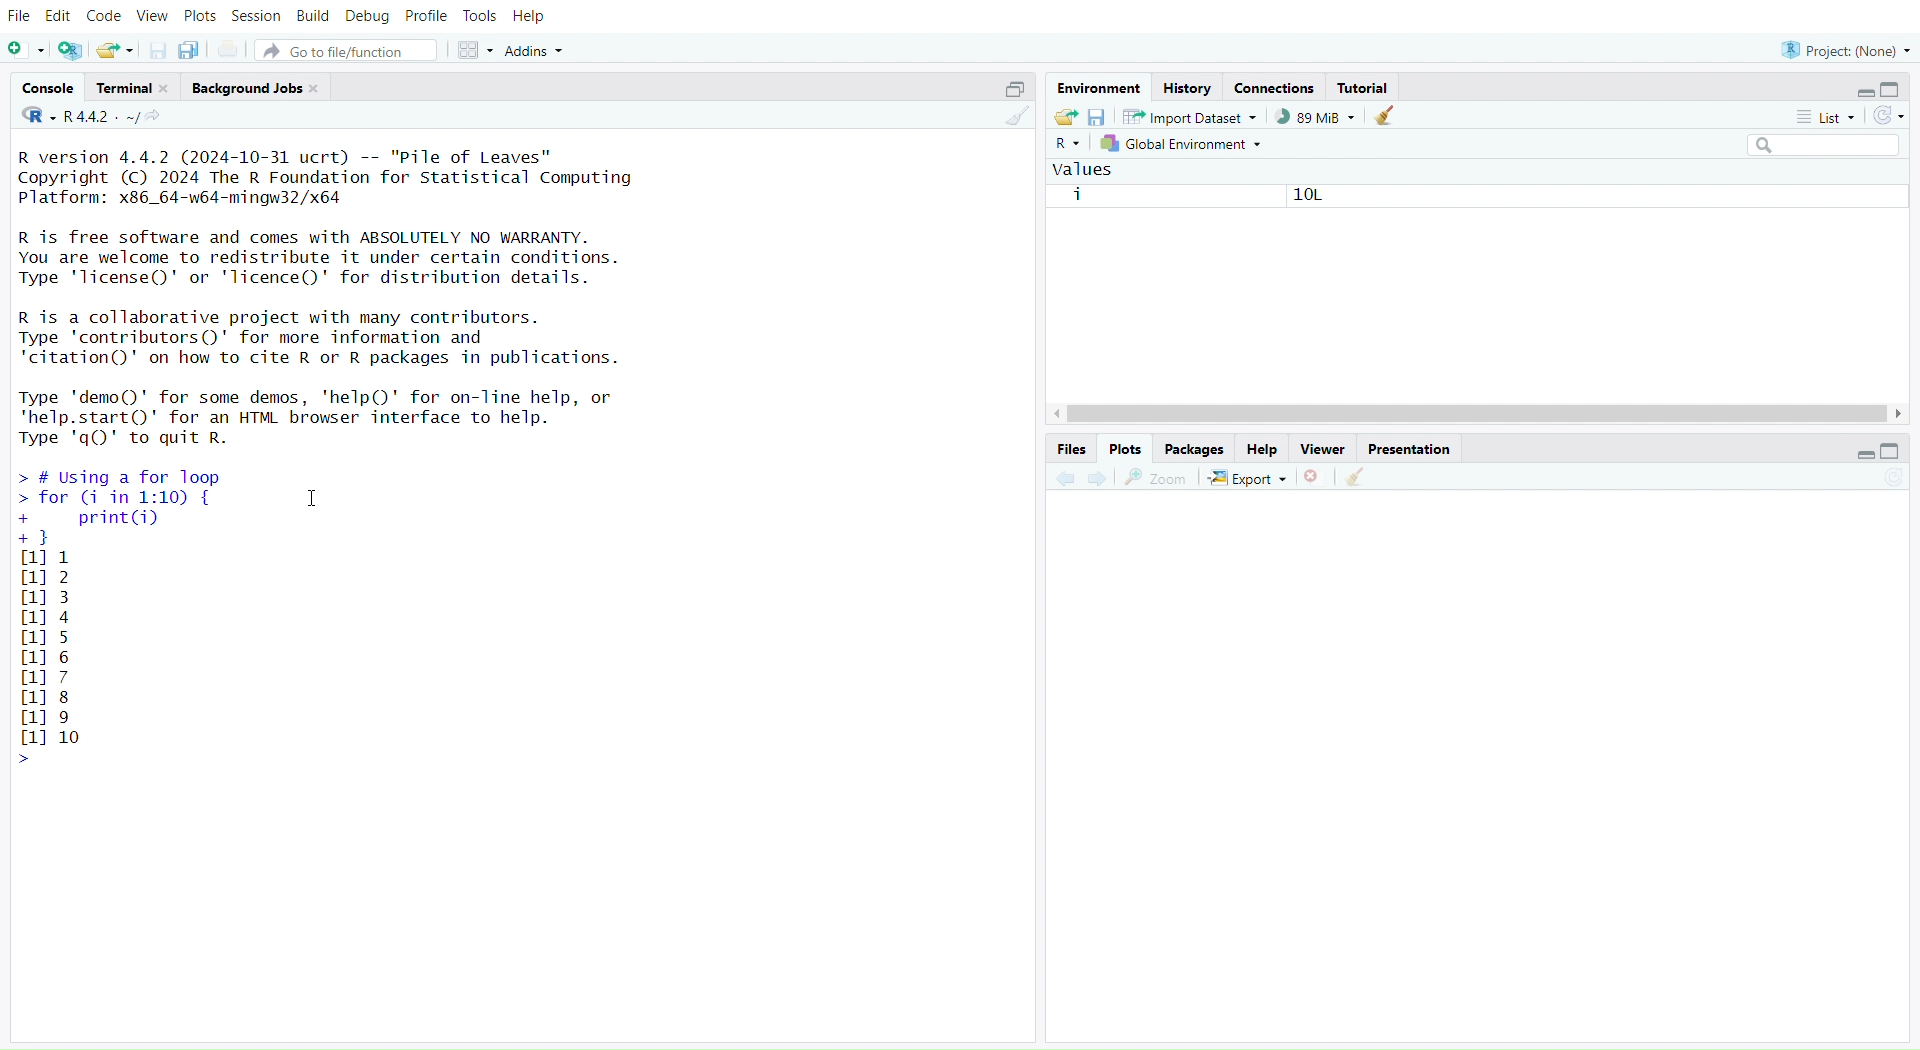  Describe the element at coordinates (152, 16) in the screenshot. I see `view` at that location.